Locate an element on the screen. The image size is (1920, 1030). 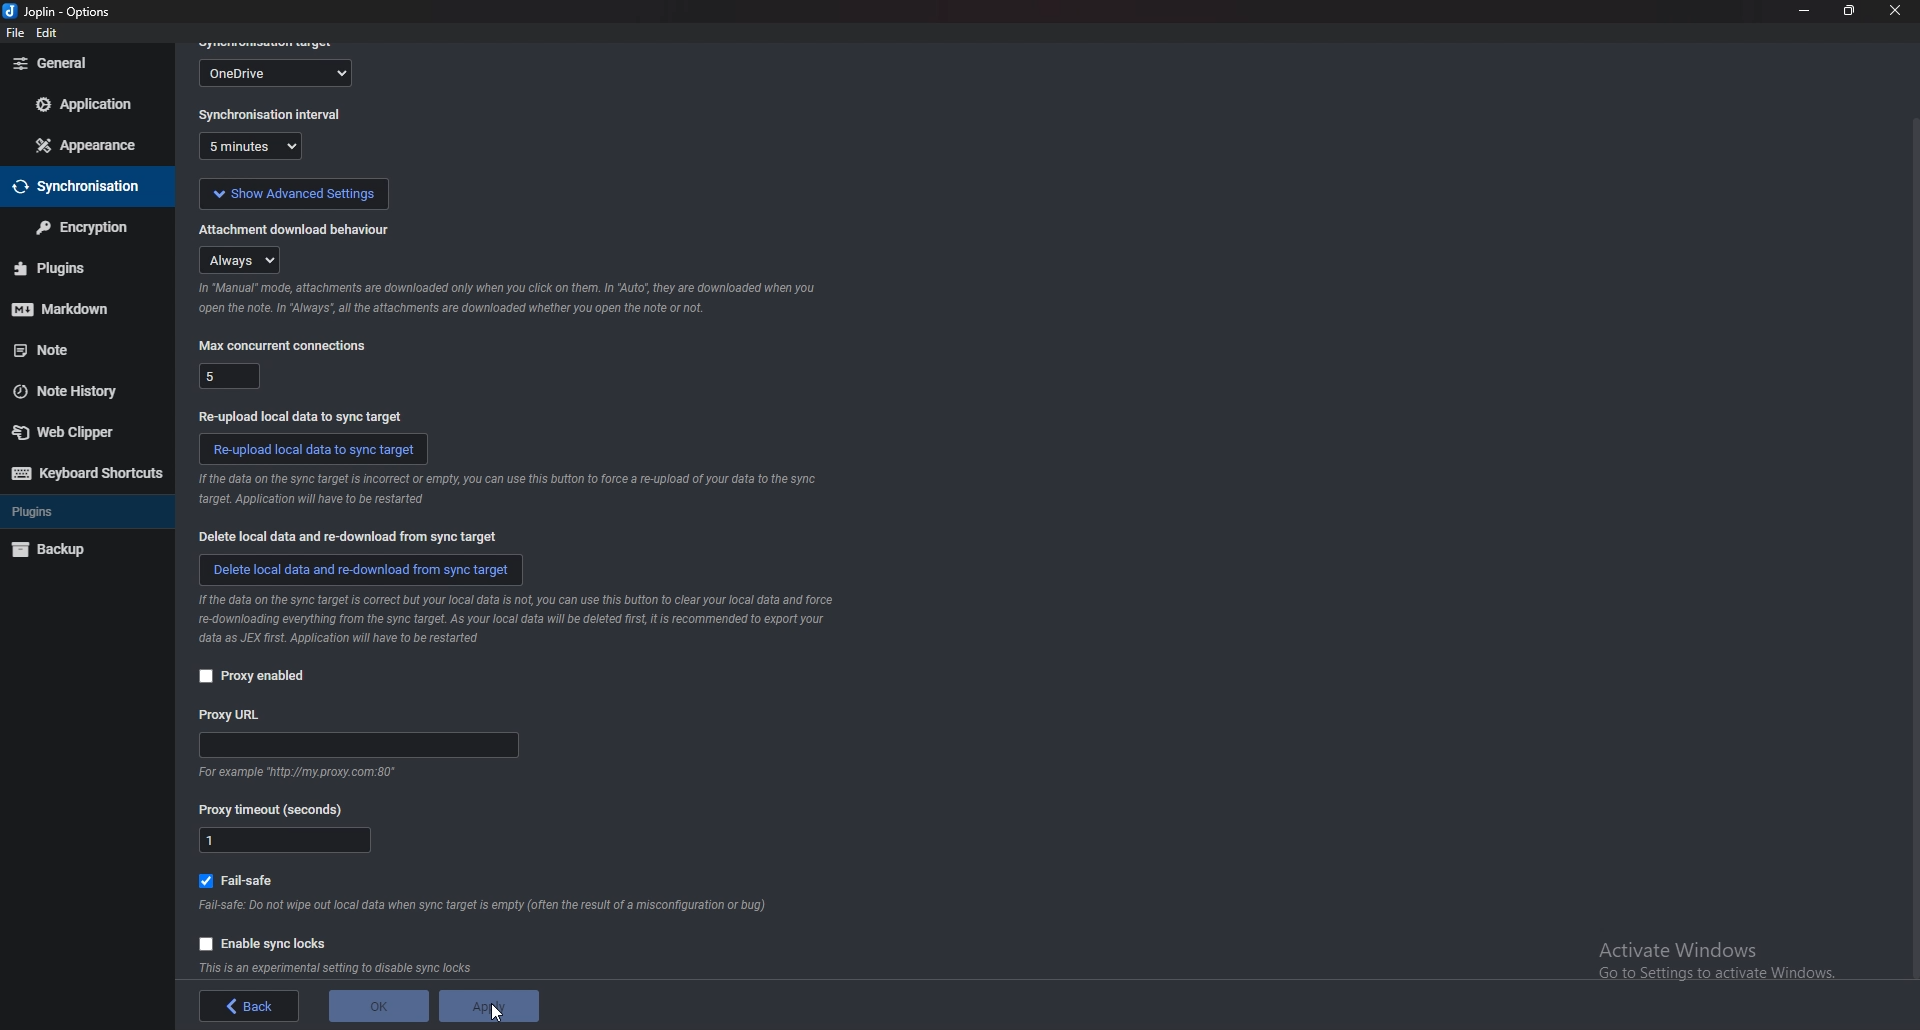
delete local data is located at coordinates (361, 568).